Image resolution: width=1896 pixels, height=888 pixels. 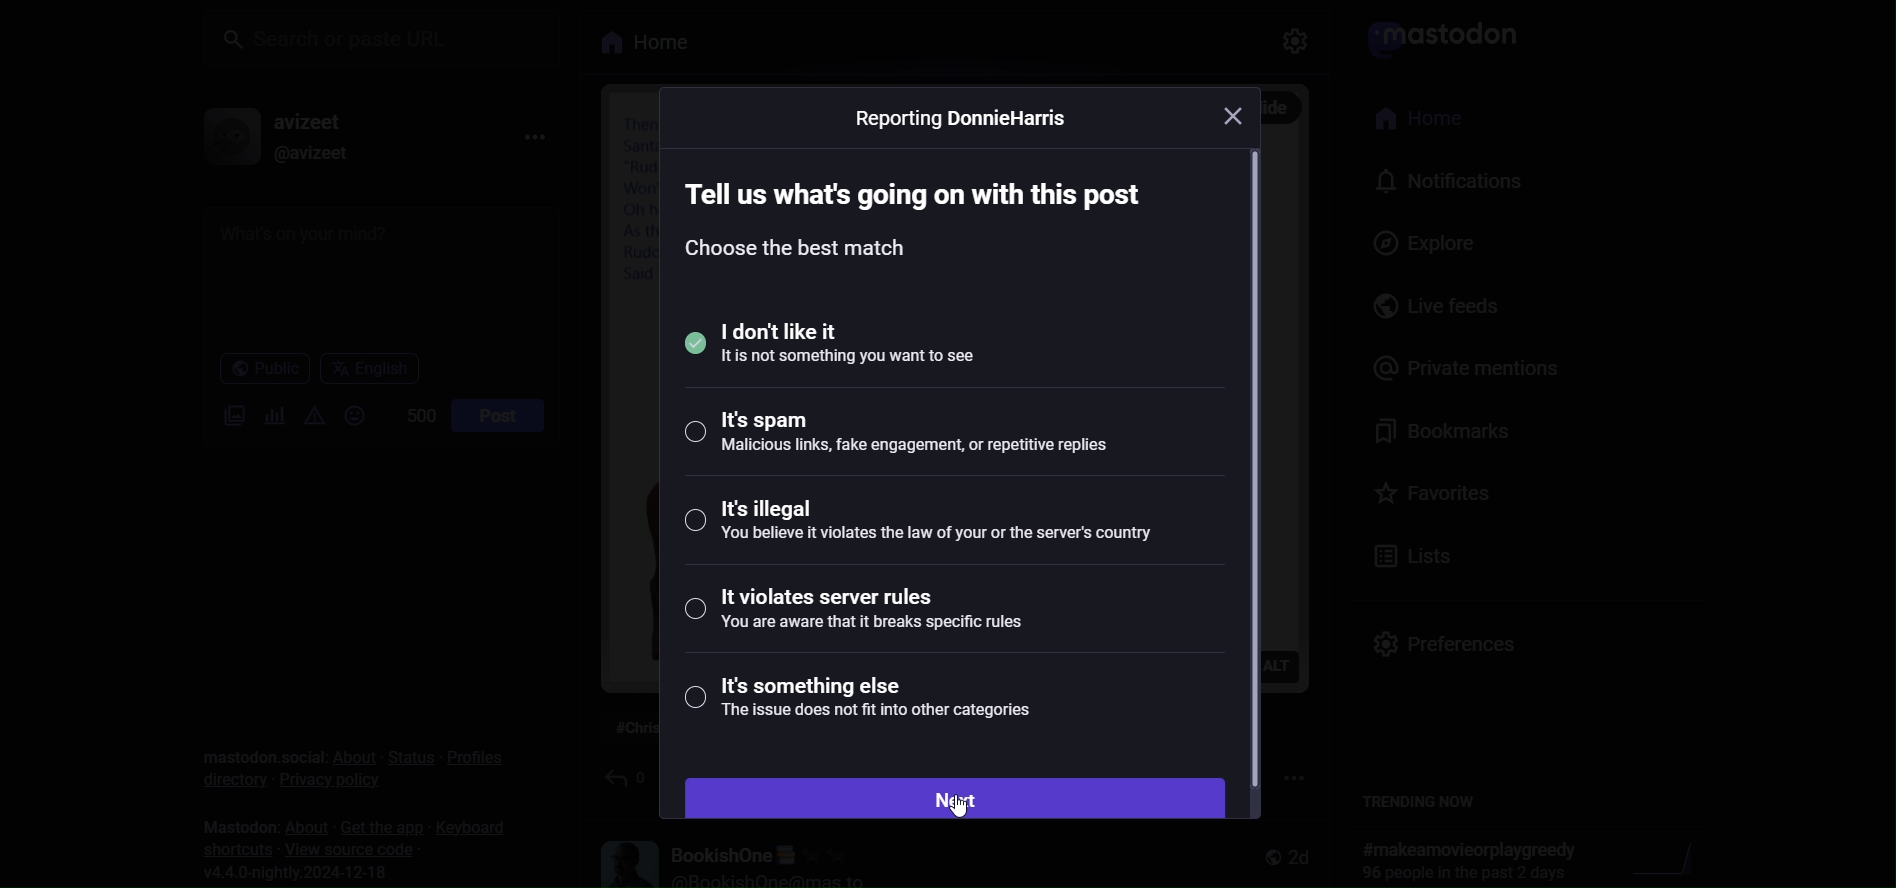 I want to click on It violates server rules
You are aware that it breaks specific rules, so click(x=867, y=615).